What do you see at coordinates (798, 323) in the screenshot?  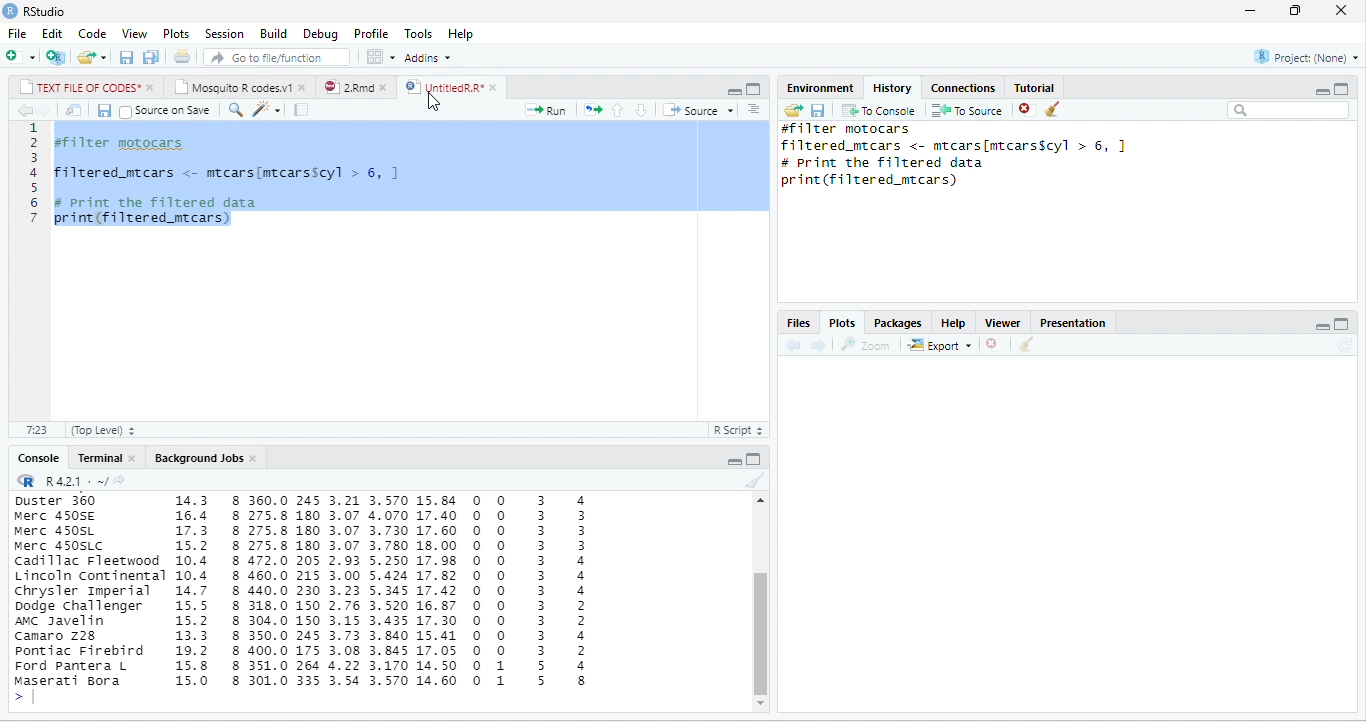 I see `Files` at bounding box center [798, 323].